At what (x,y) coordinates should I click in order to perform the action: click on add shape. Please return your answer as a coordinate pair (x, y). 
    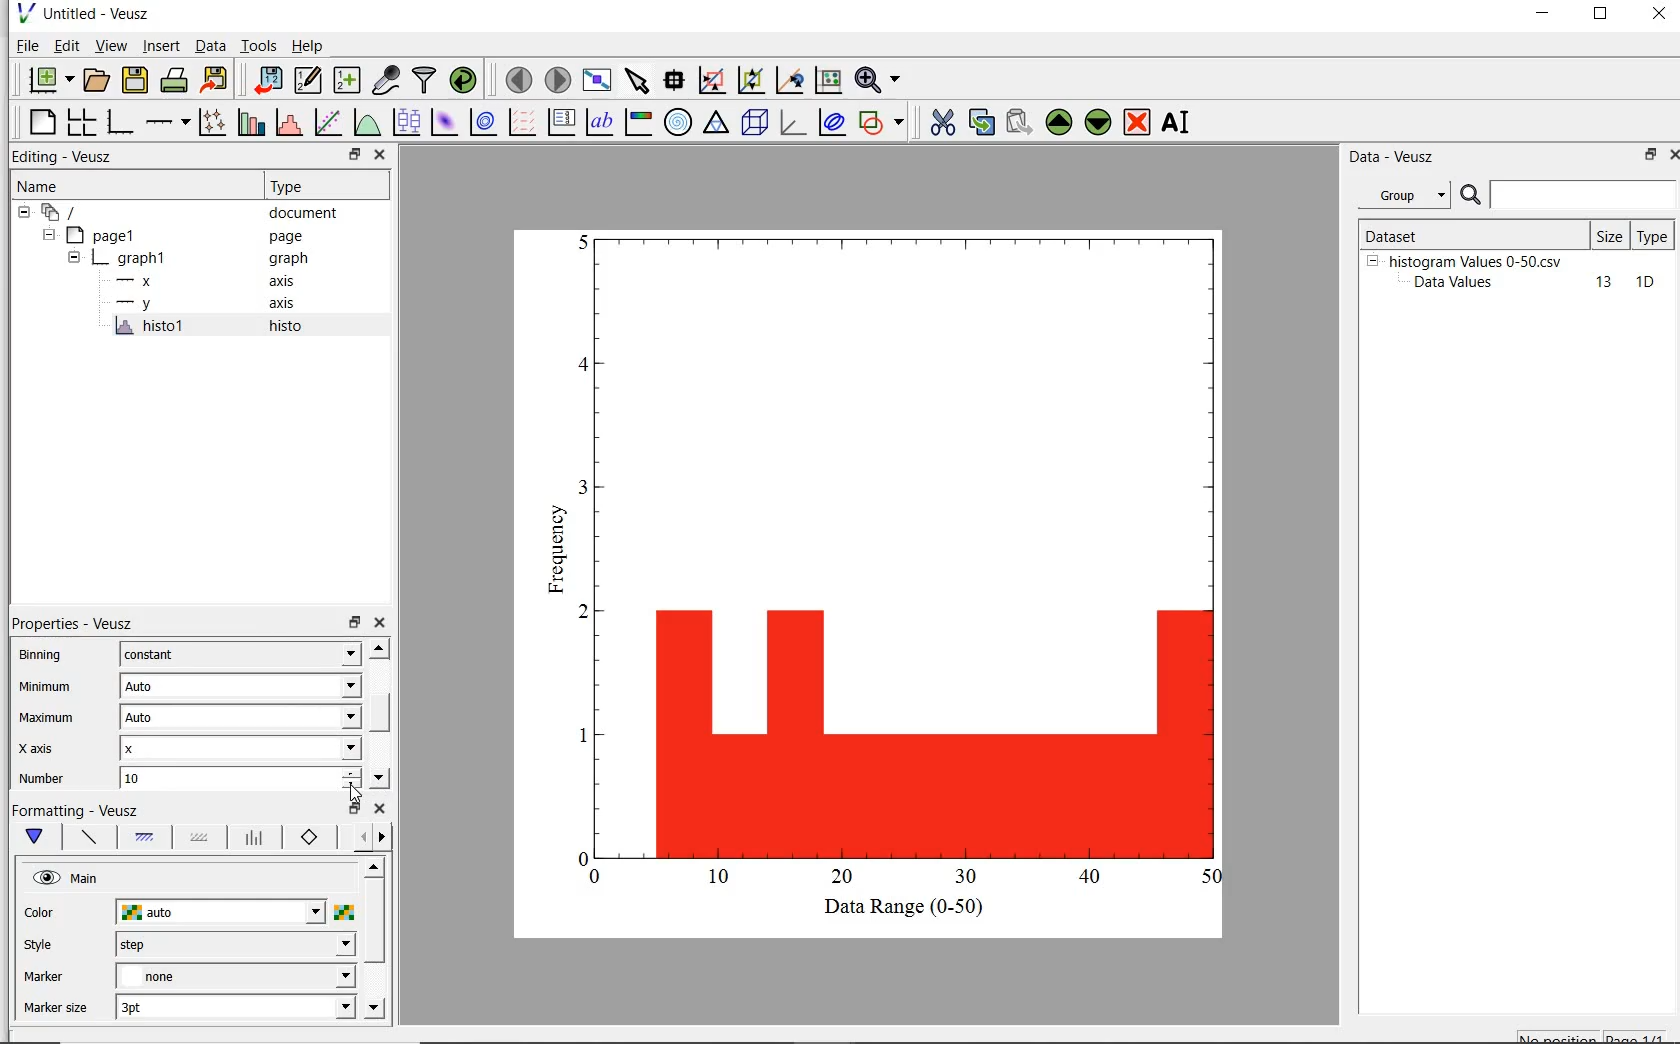
    Looking at the image, I should click on (882, 124).